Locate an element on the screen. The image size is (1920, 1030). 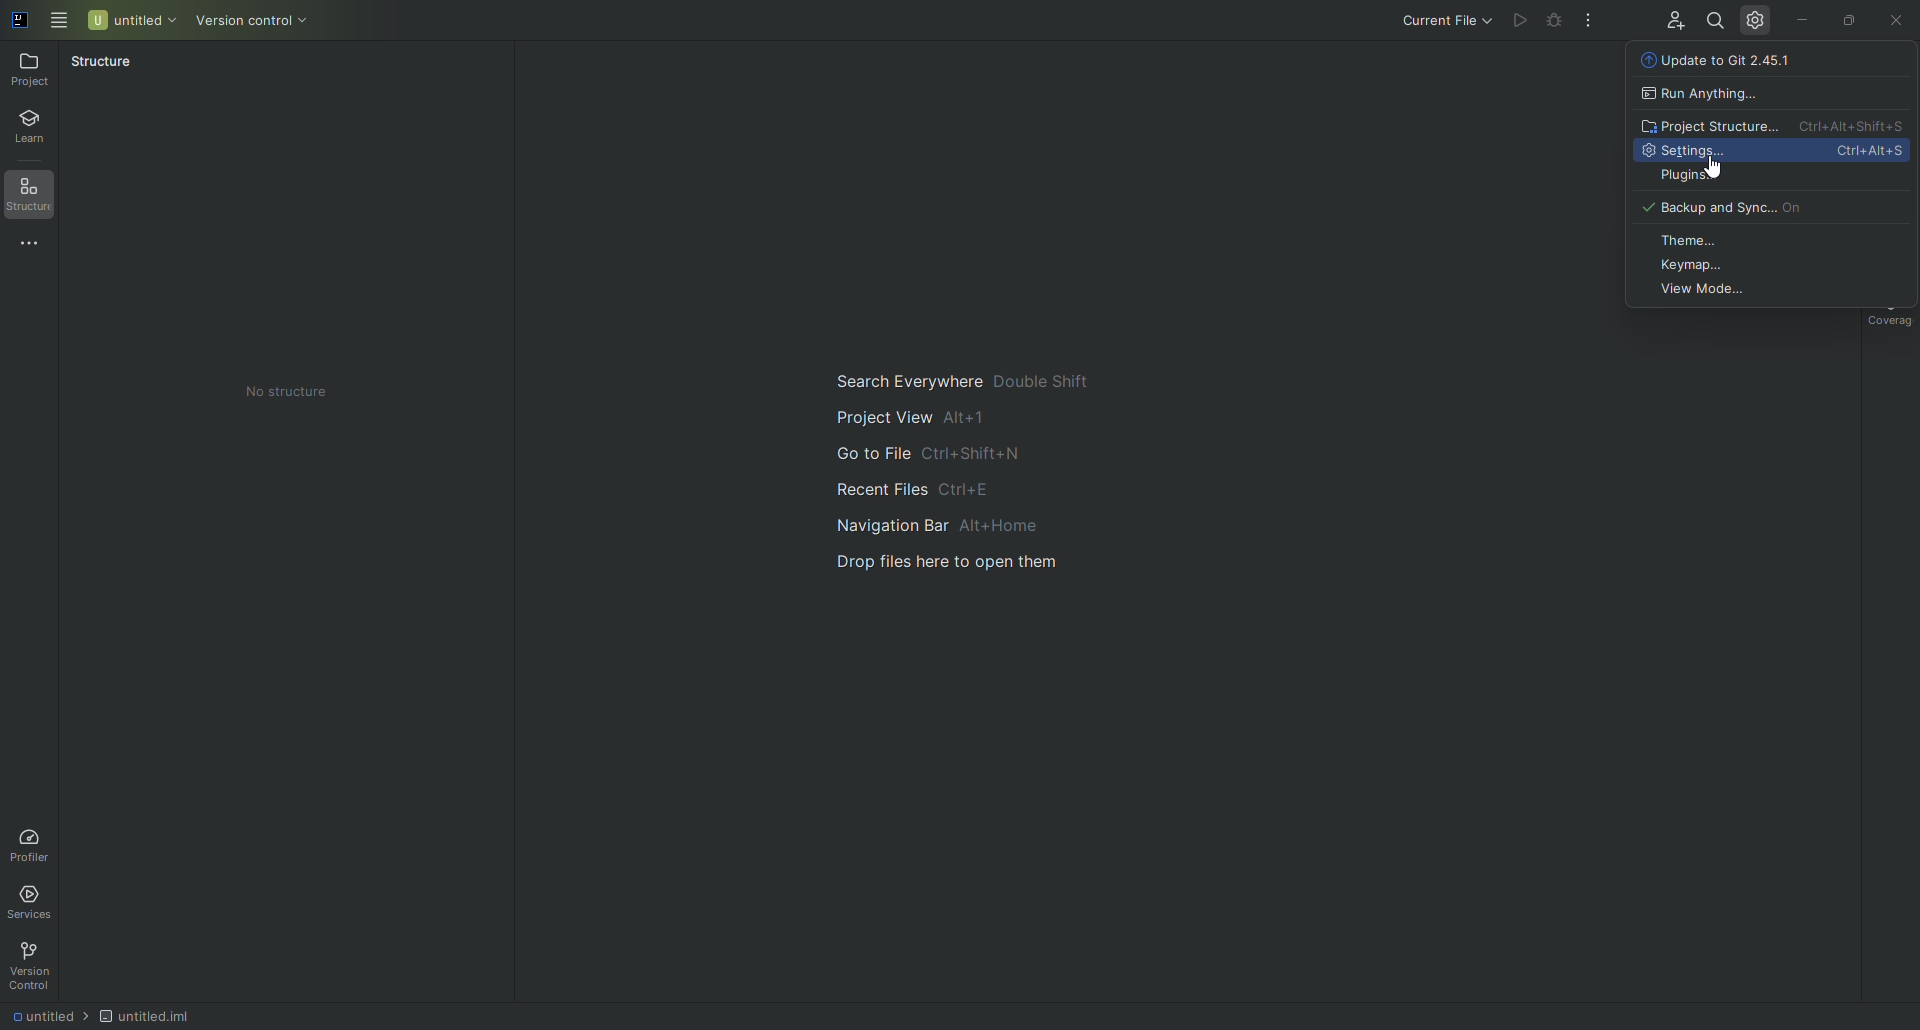
Learn is located at coordinates (37, 129).